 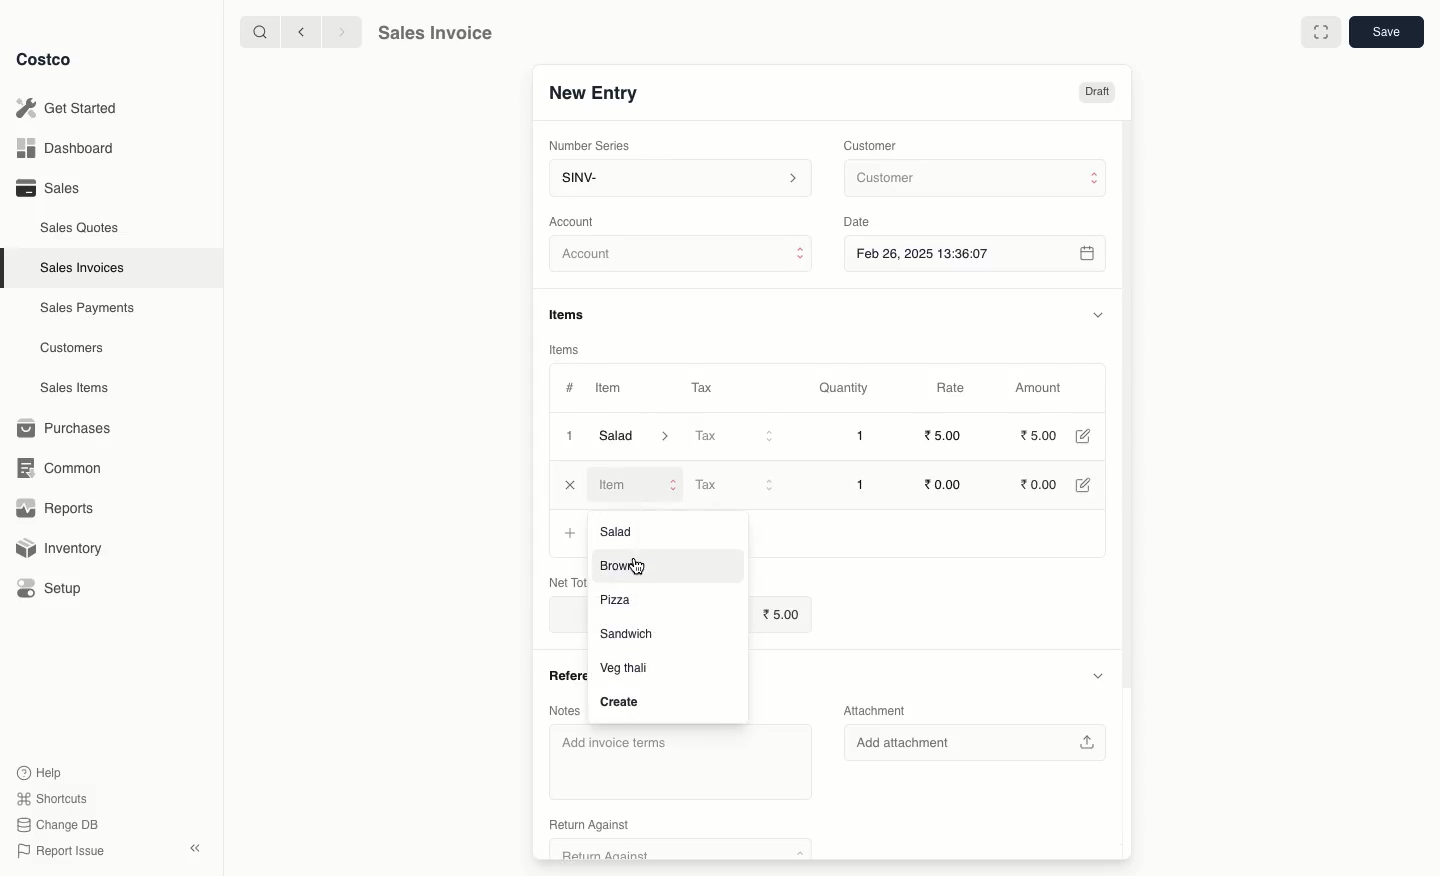 What do you see at coordinates (1097, 314) in the screenshot?
I see `Hide` at bounding box center [1097, 314].